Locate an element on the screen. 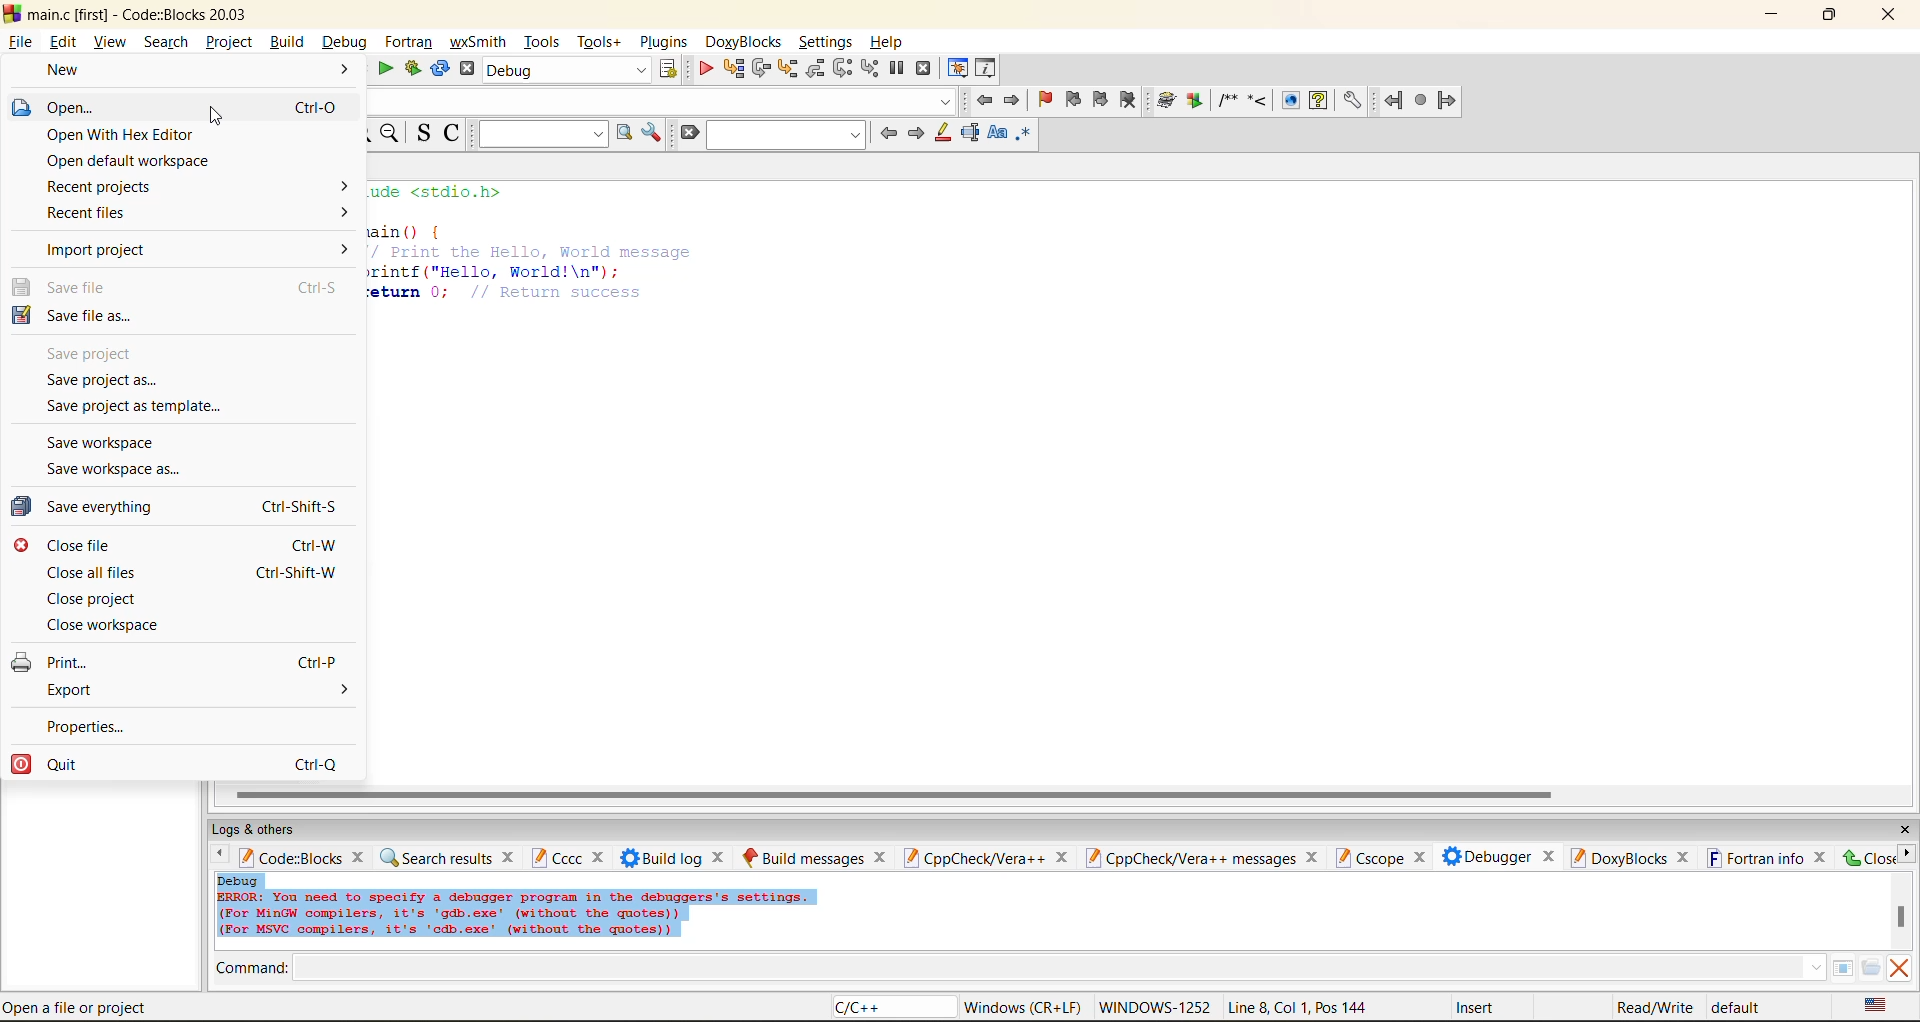  close is located at coordinates (1418, 858).